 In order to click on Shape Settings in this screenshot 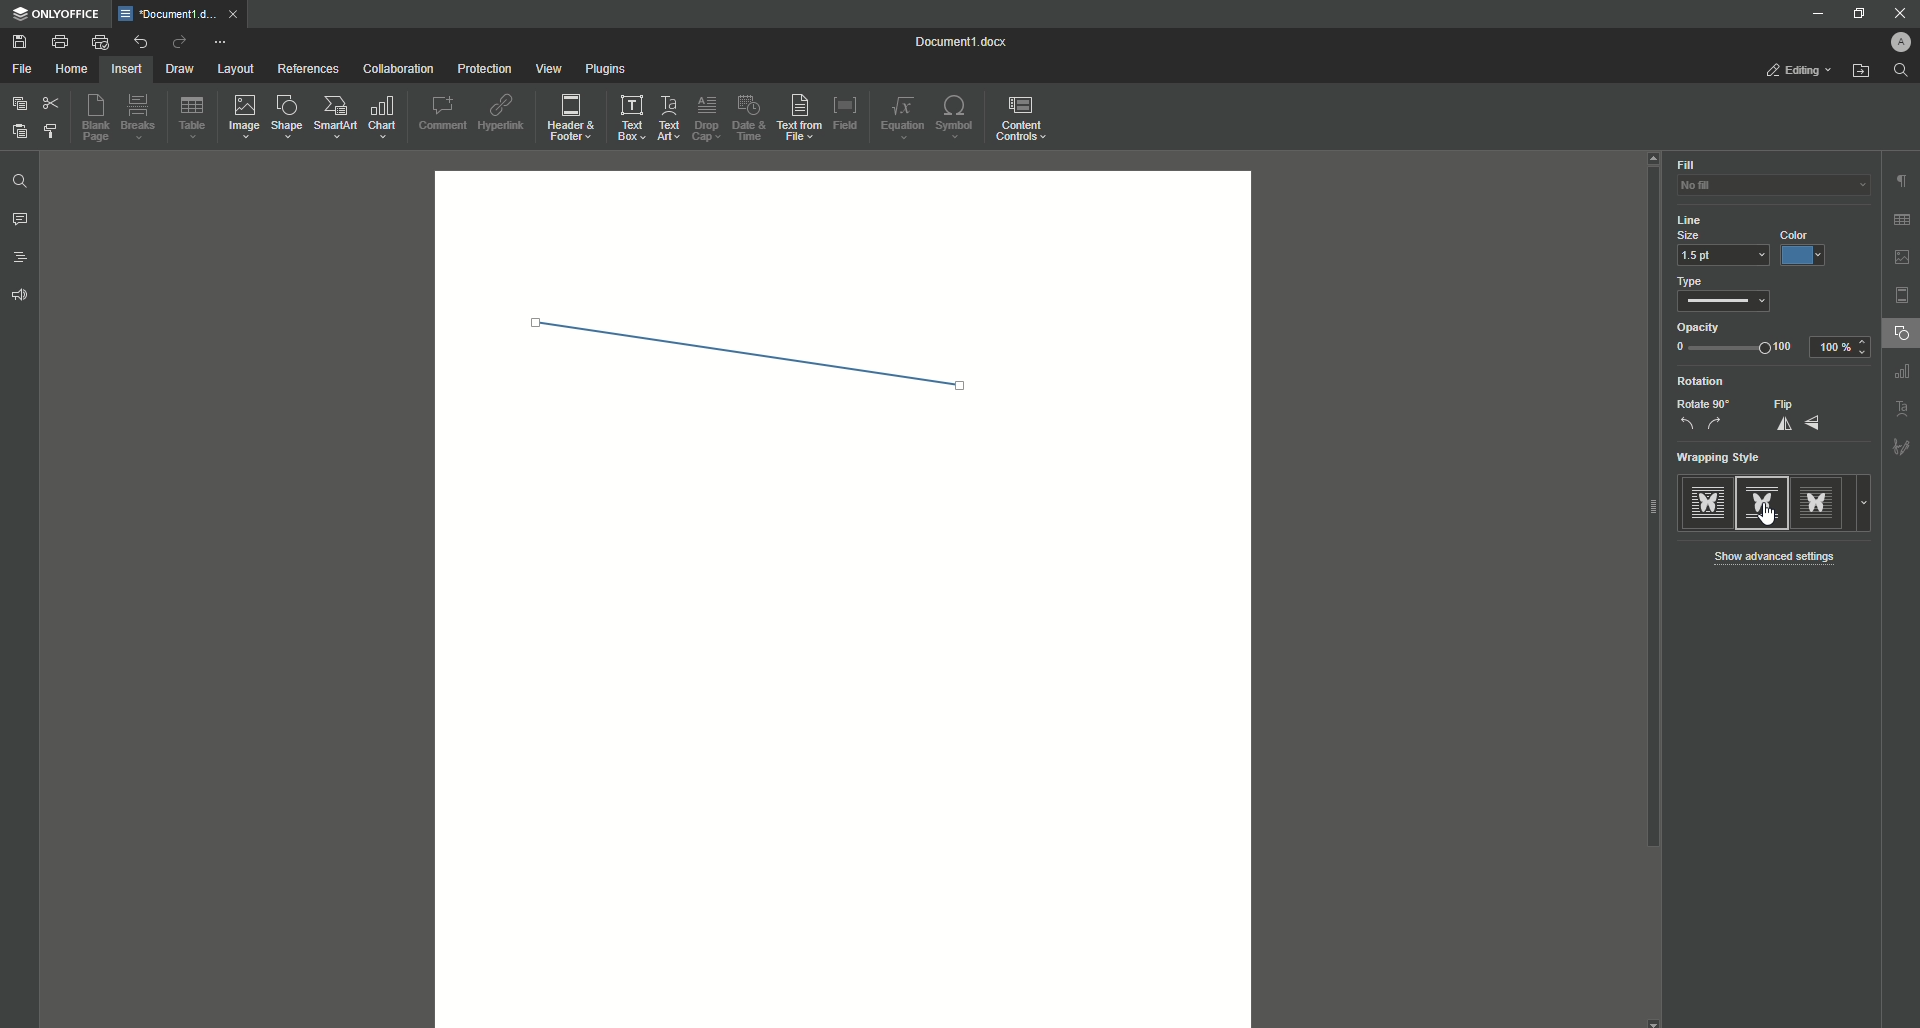, I will do `click(1900, 336)`.